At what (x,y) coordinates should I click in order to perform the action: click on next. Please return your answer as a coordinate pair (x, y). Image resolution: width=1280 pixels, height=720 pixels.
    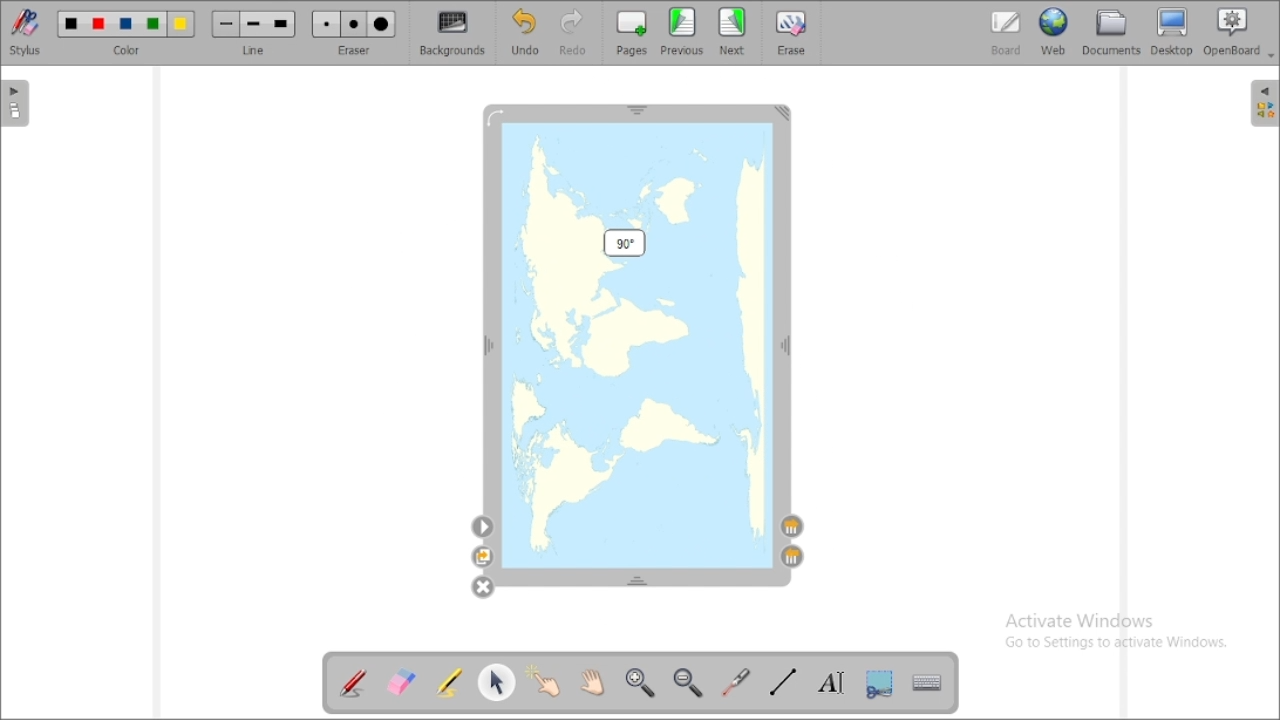
    Looking at the image, I should click on (732, 31).